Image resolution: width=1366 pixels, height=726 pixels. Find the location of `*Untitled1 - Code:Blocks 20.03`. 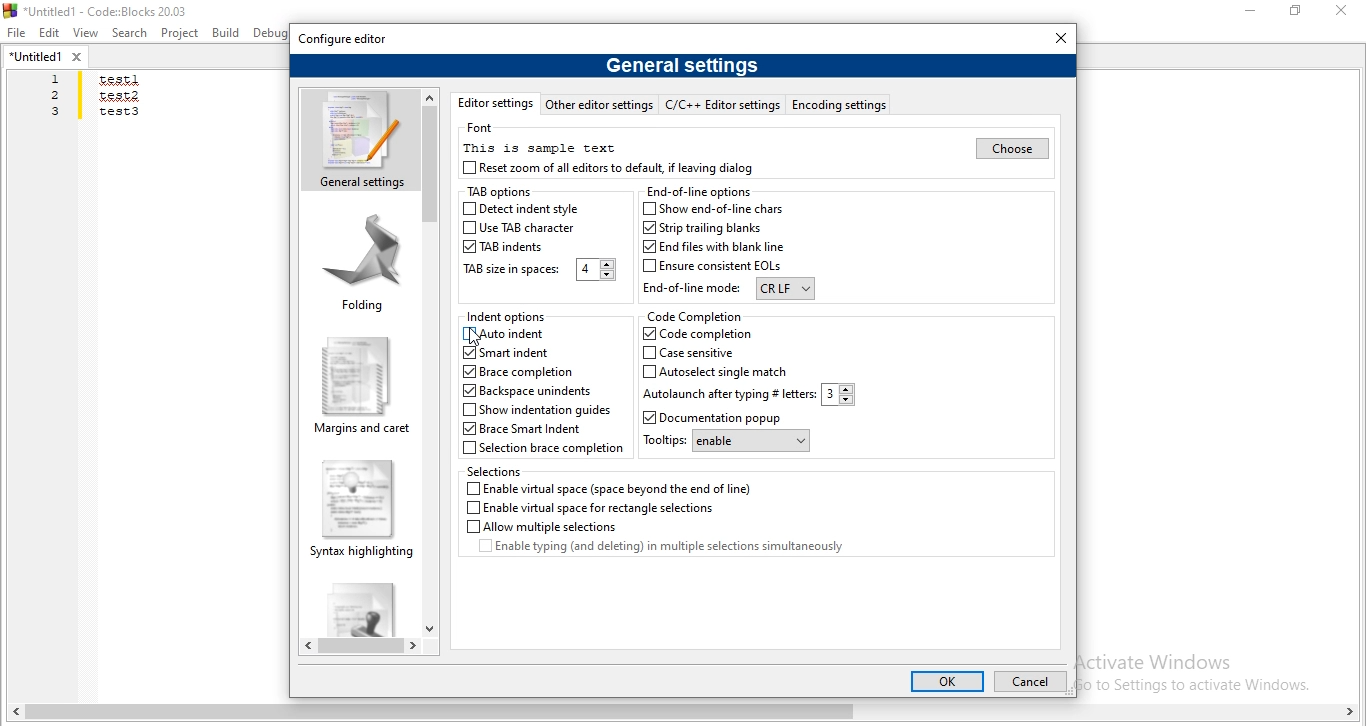

*Untitled1 - Code:Blocks 20.03 is located at coordinates (102, 9).